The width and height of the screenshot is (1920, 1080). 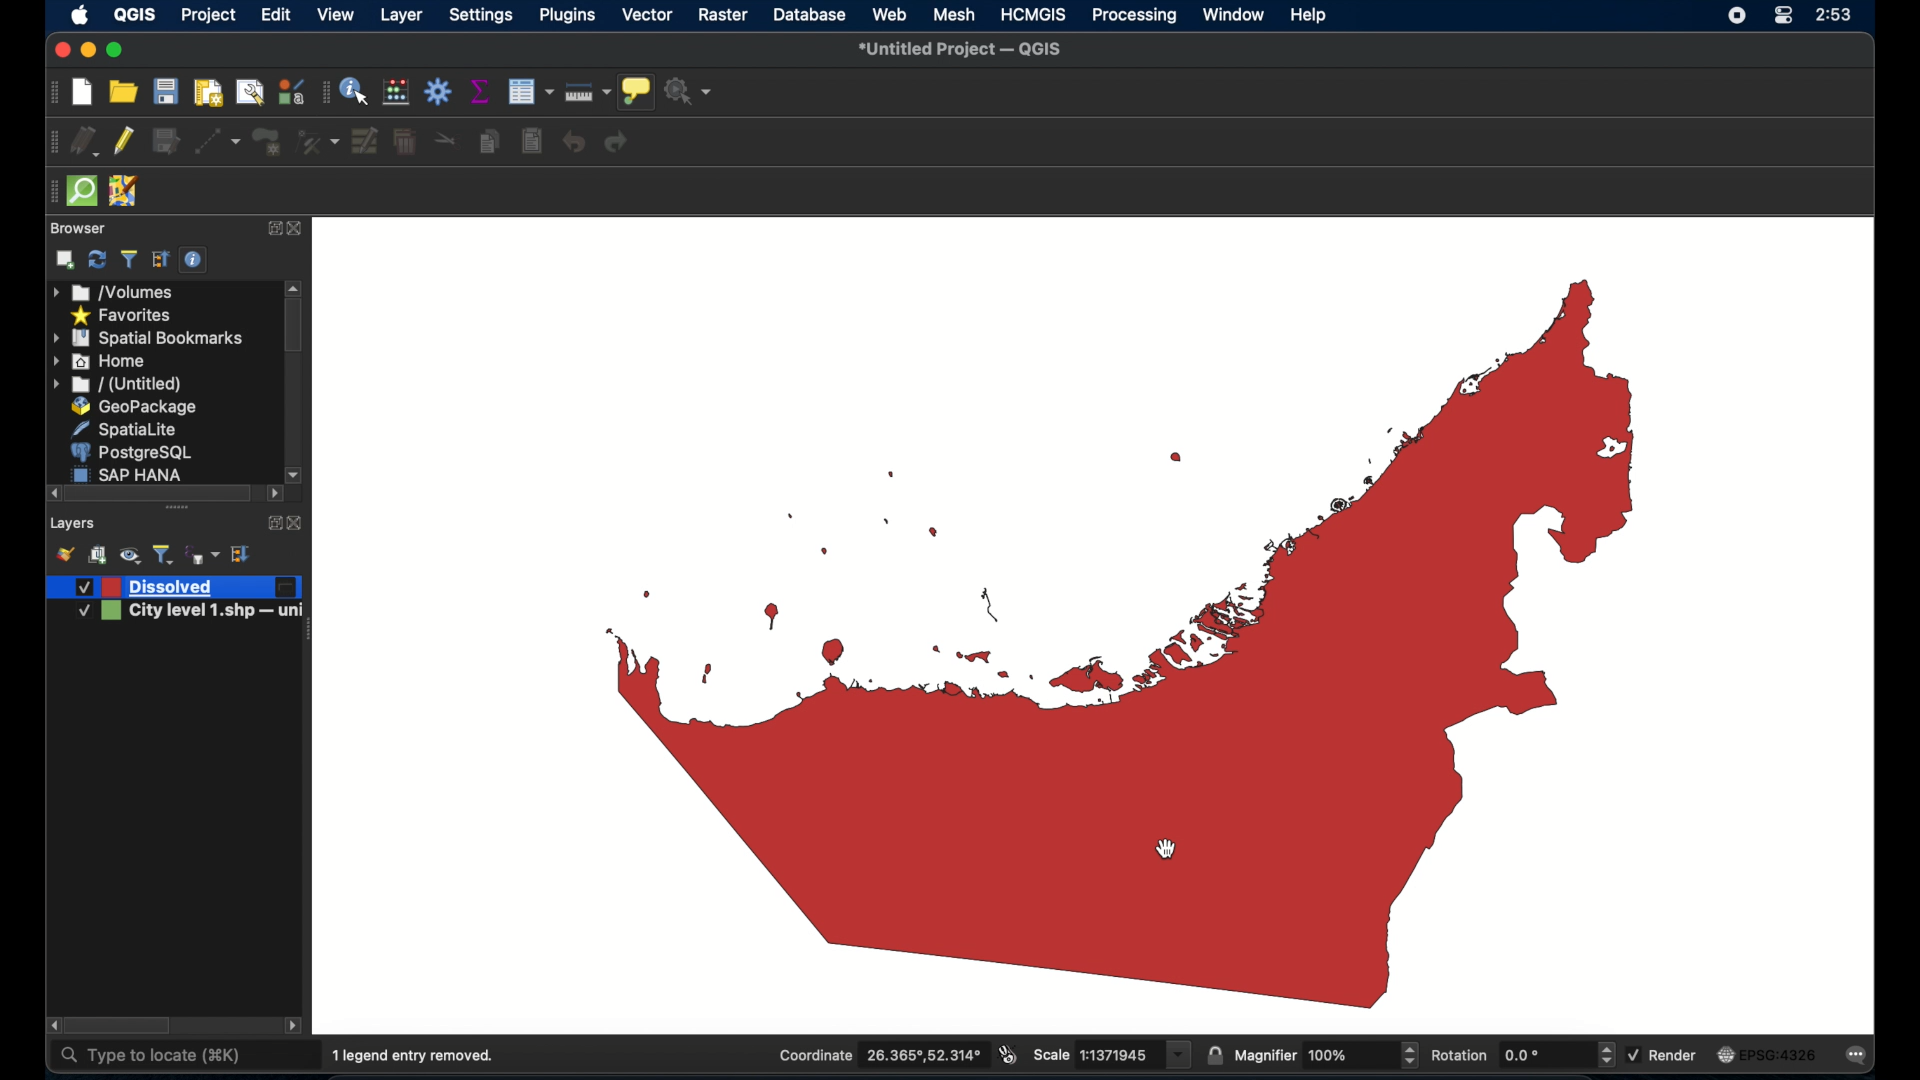 What do you see at coordinates (289, 91) in the screenshot?
I see `style manager` at bounding box center [289, 91].